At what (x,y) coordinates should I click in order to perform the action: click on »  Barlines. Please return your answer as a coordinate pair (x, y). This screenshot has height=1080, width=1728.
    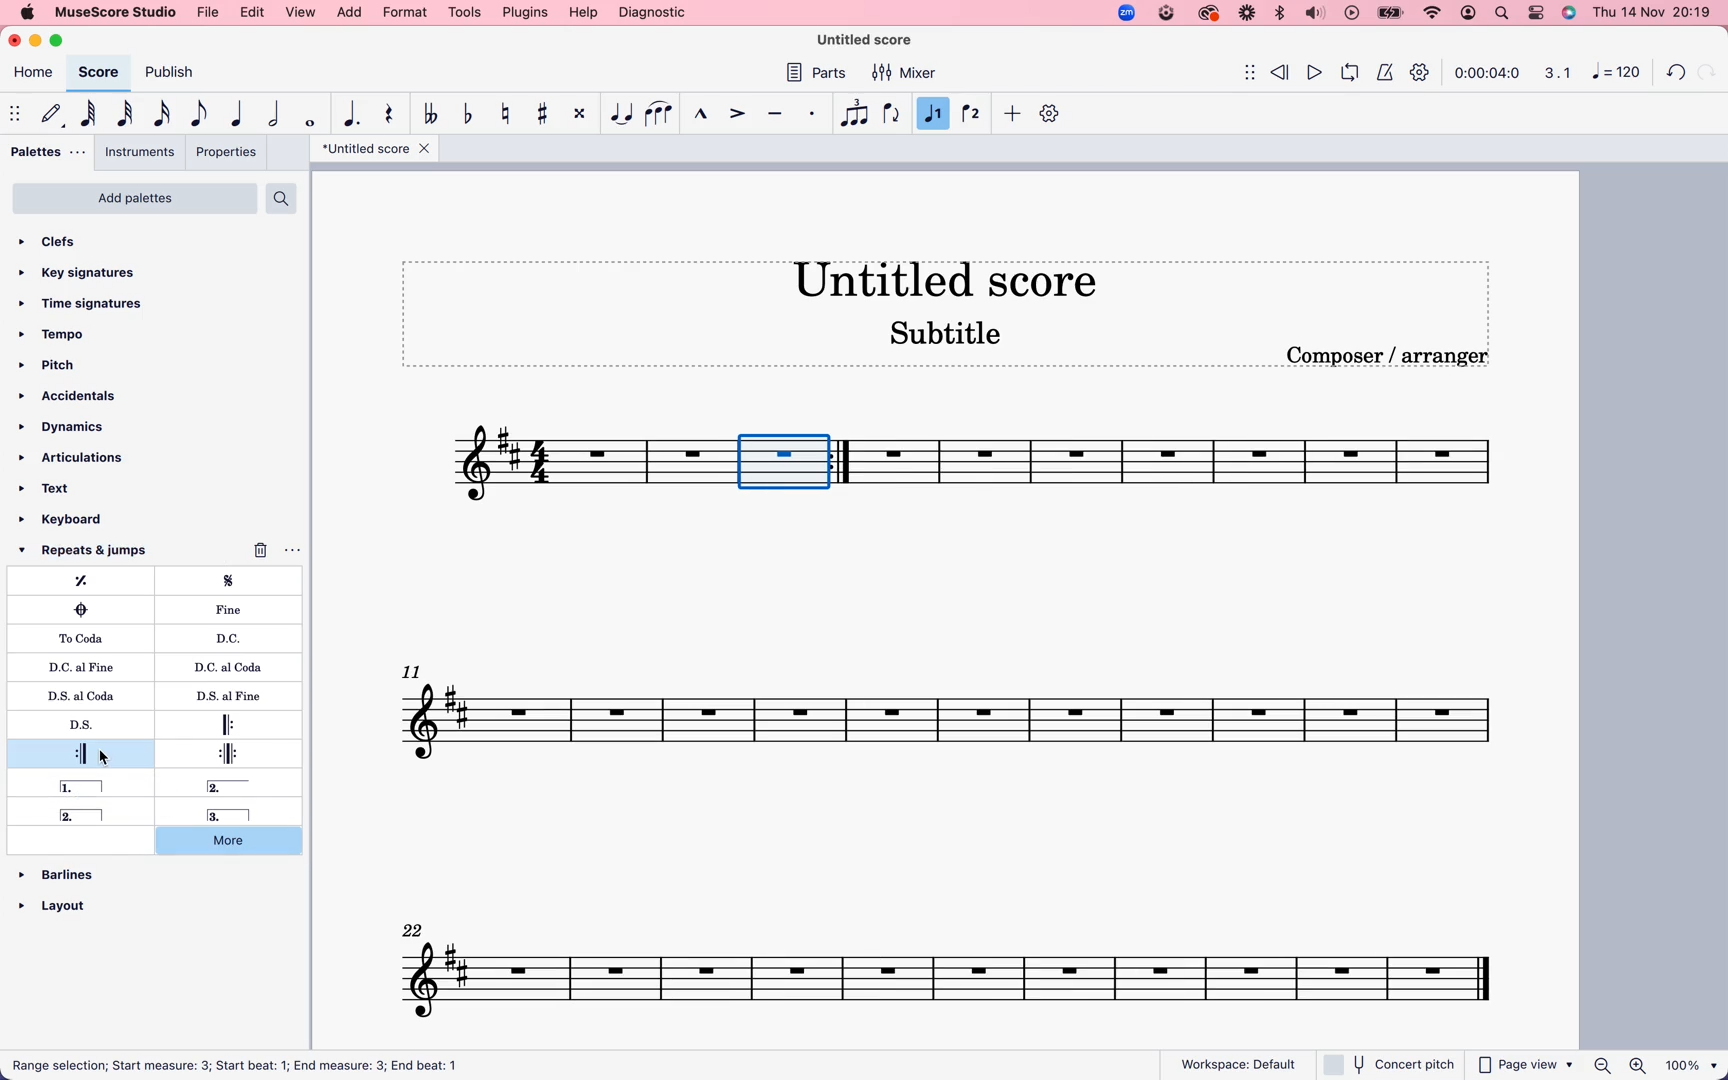
    Looking at the image, I should click on (66, 864).